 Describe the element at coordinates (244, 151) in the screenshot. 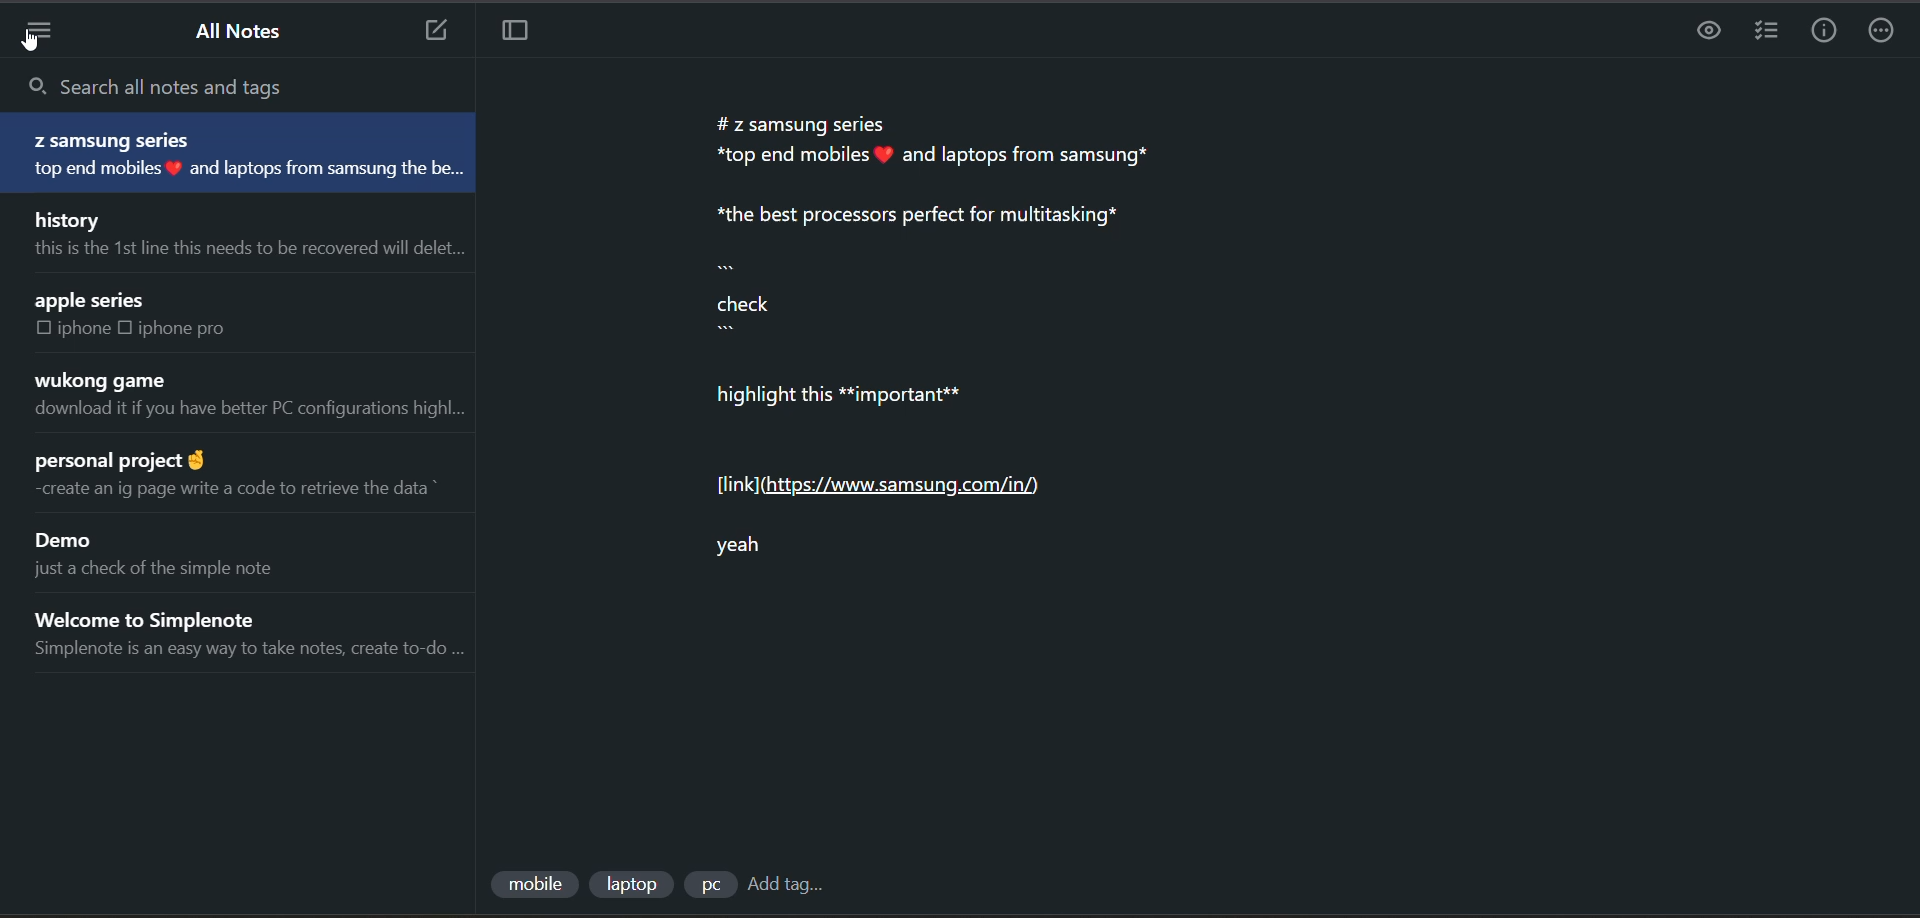

I see `note title and preview` at that location.